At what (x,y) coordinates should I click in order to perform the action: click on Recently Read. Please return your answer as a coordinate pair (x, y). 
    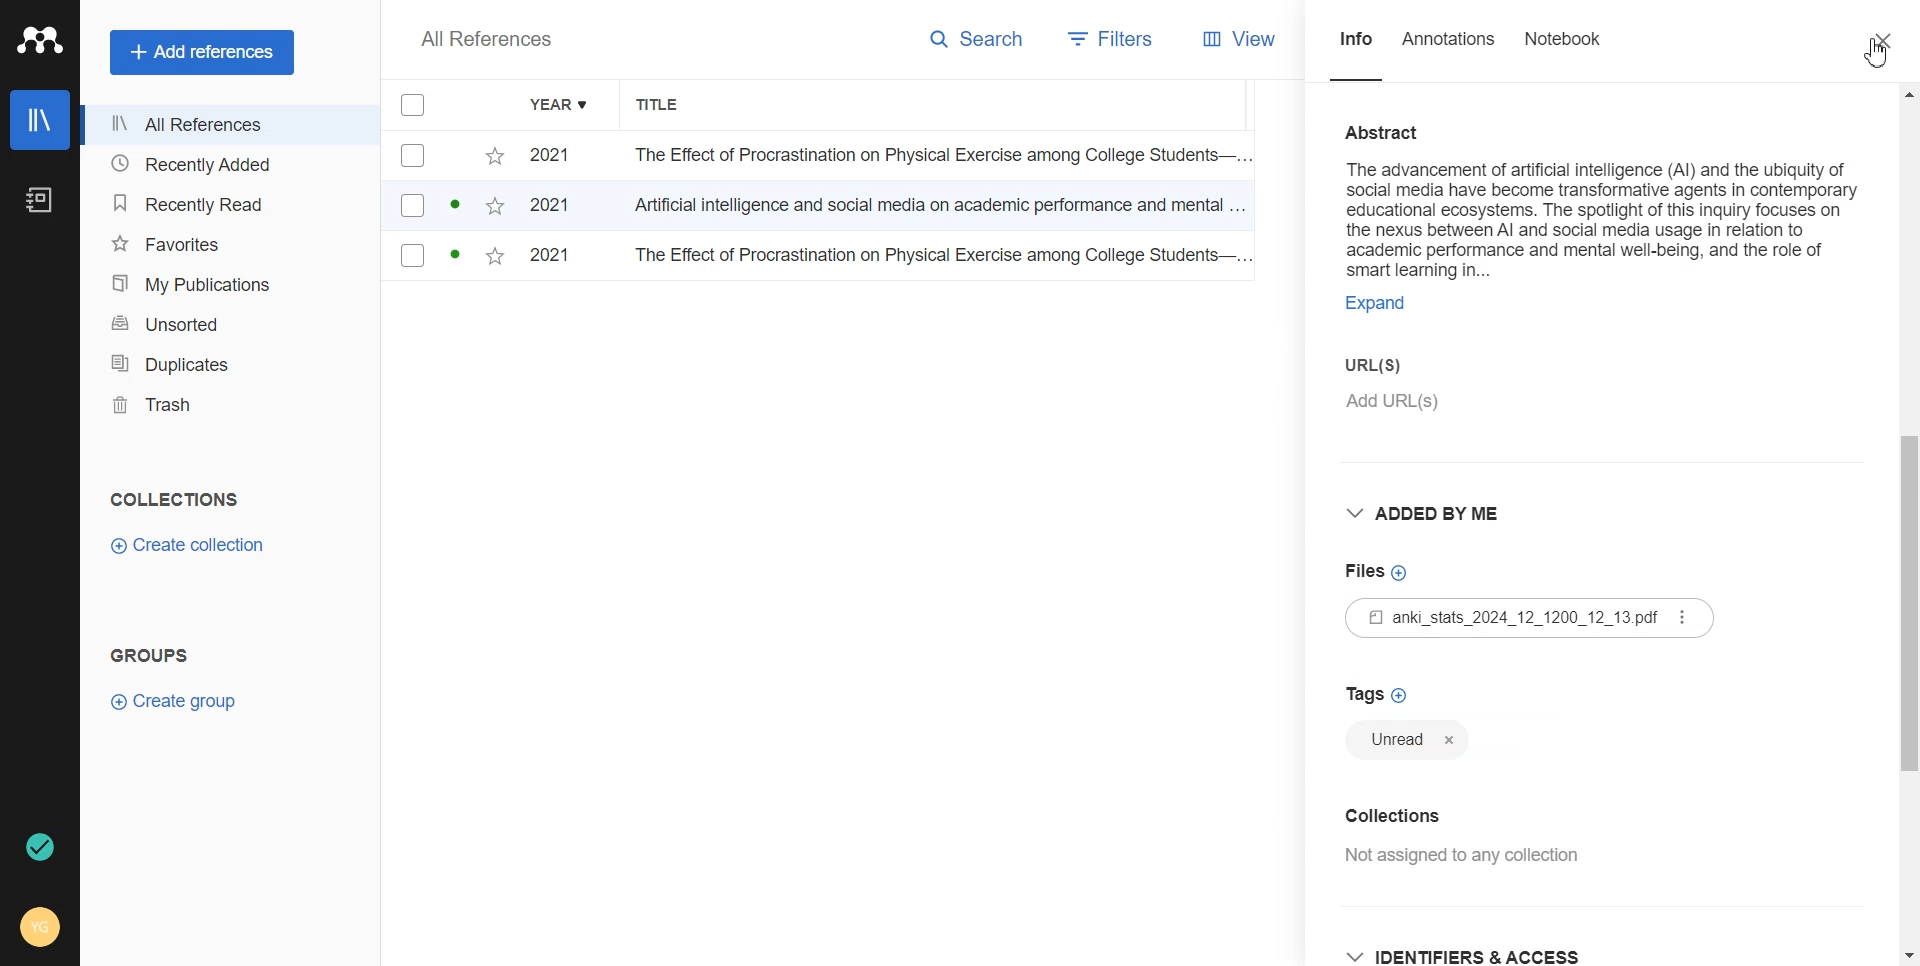
    Looking at the image, I should click on (226, 203).